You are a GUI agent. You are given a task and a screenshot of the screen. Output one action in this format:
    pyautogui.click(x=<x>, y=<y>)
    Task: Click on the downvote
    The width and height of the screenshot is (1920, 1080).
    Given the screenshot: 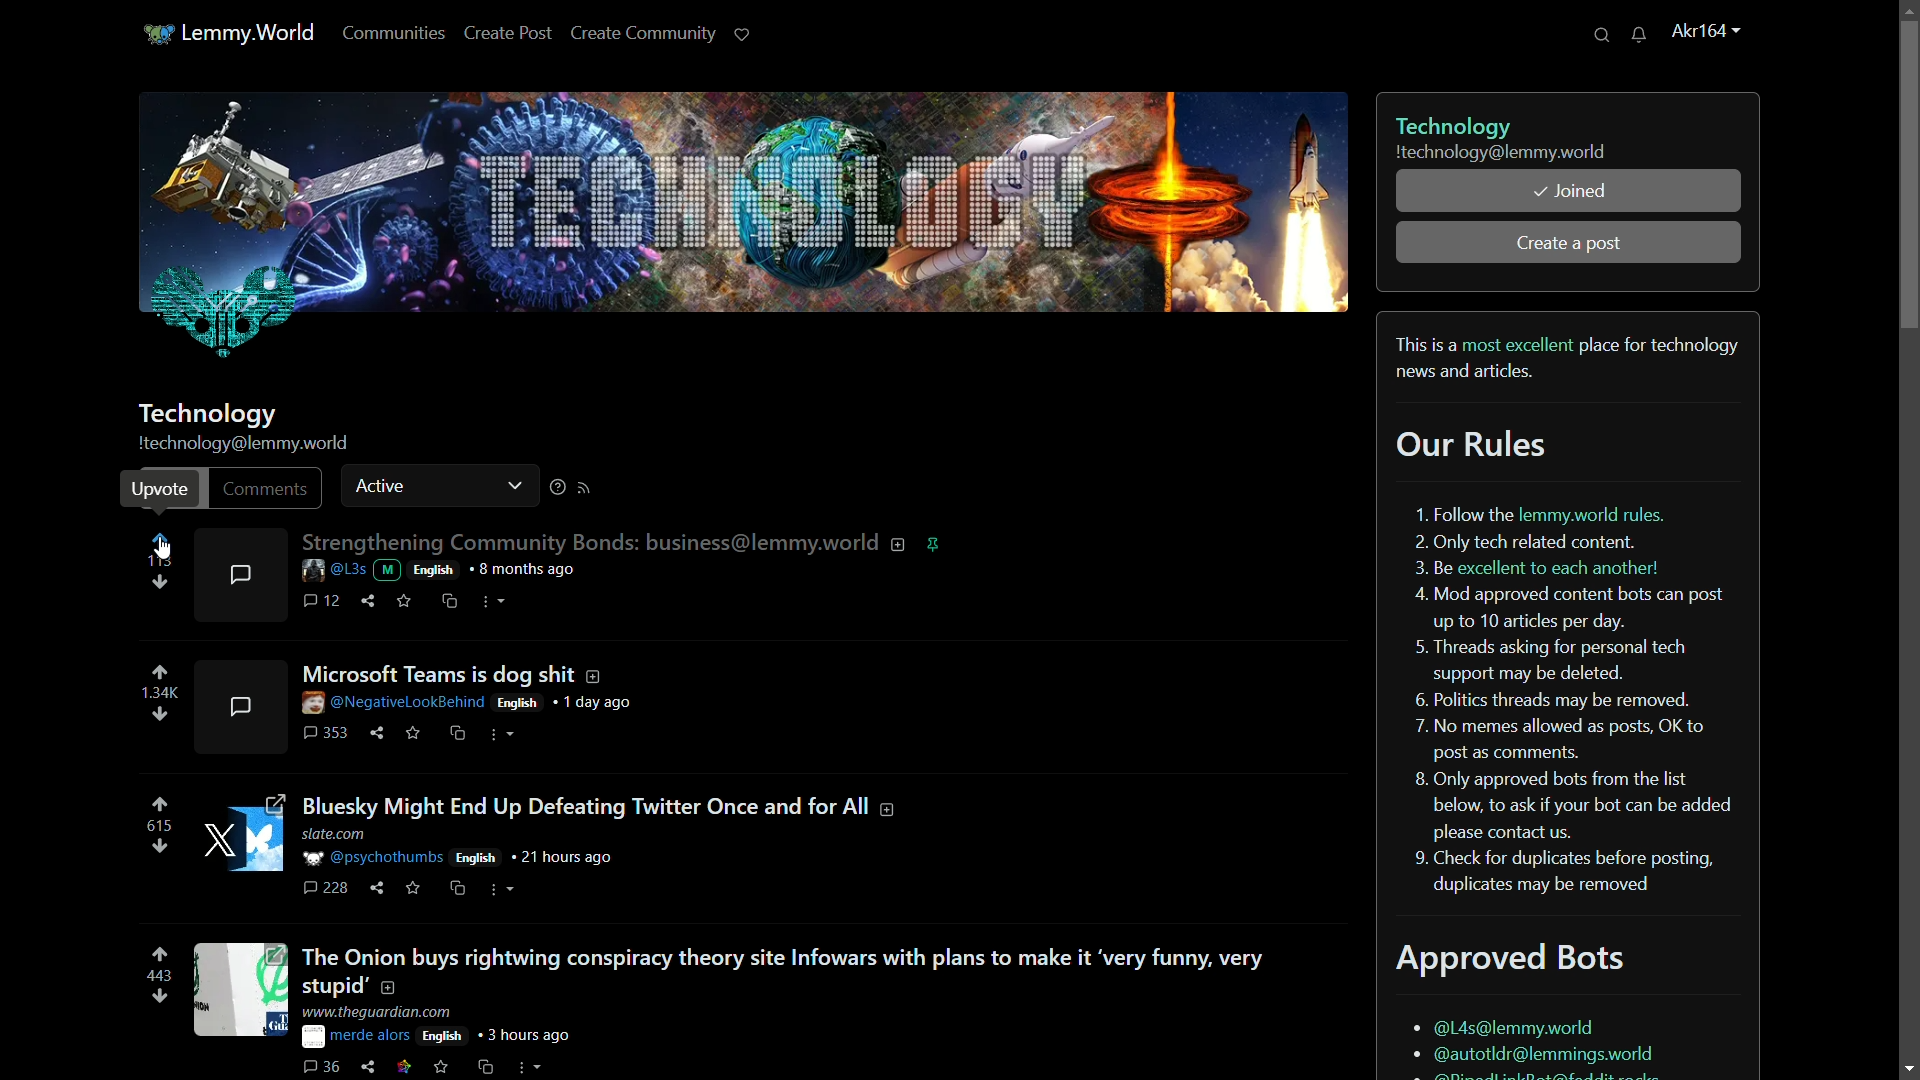 What is the action you would take?
    pyautogui.click(x=160, y=582)
    